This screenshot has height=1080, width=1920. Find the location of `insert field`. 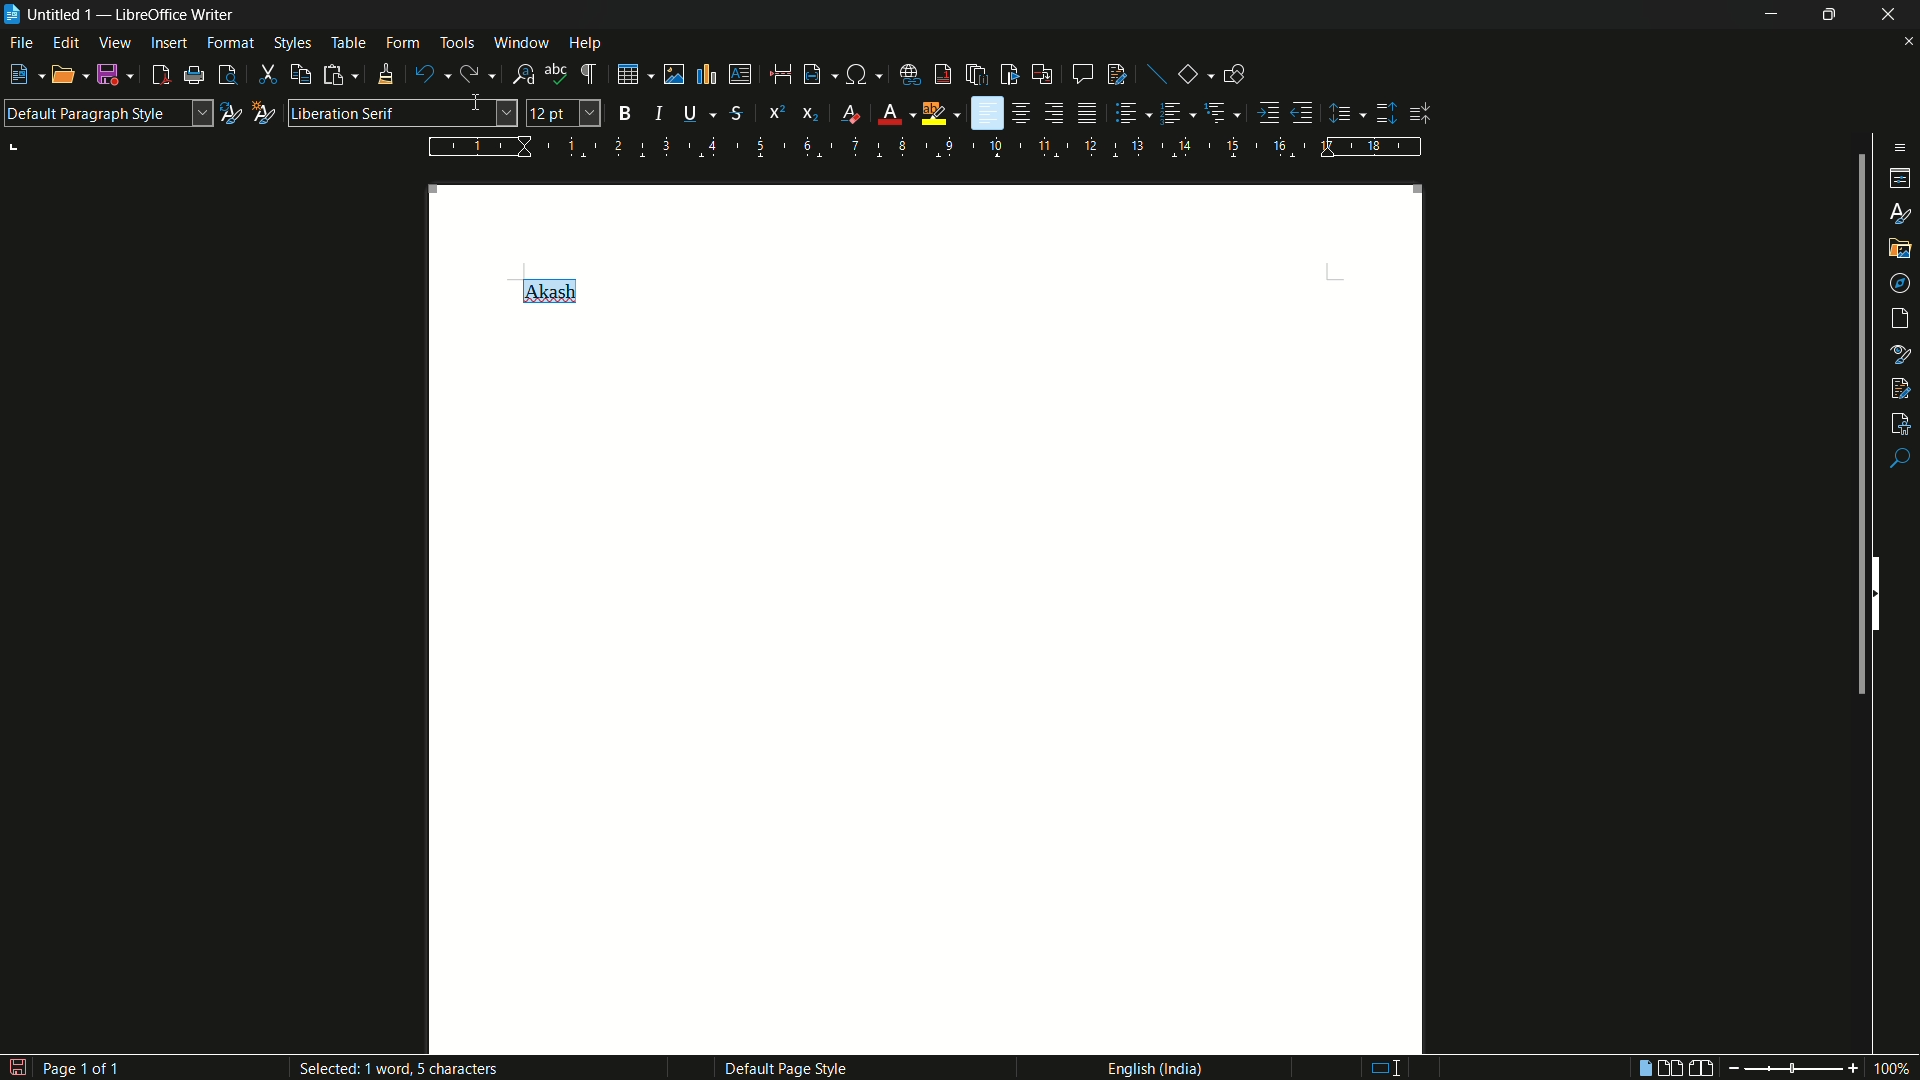

insert field is located at coordinates (811, 75).